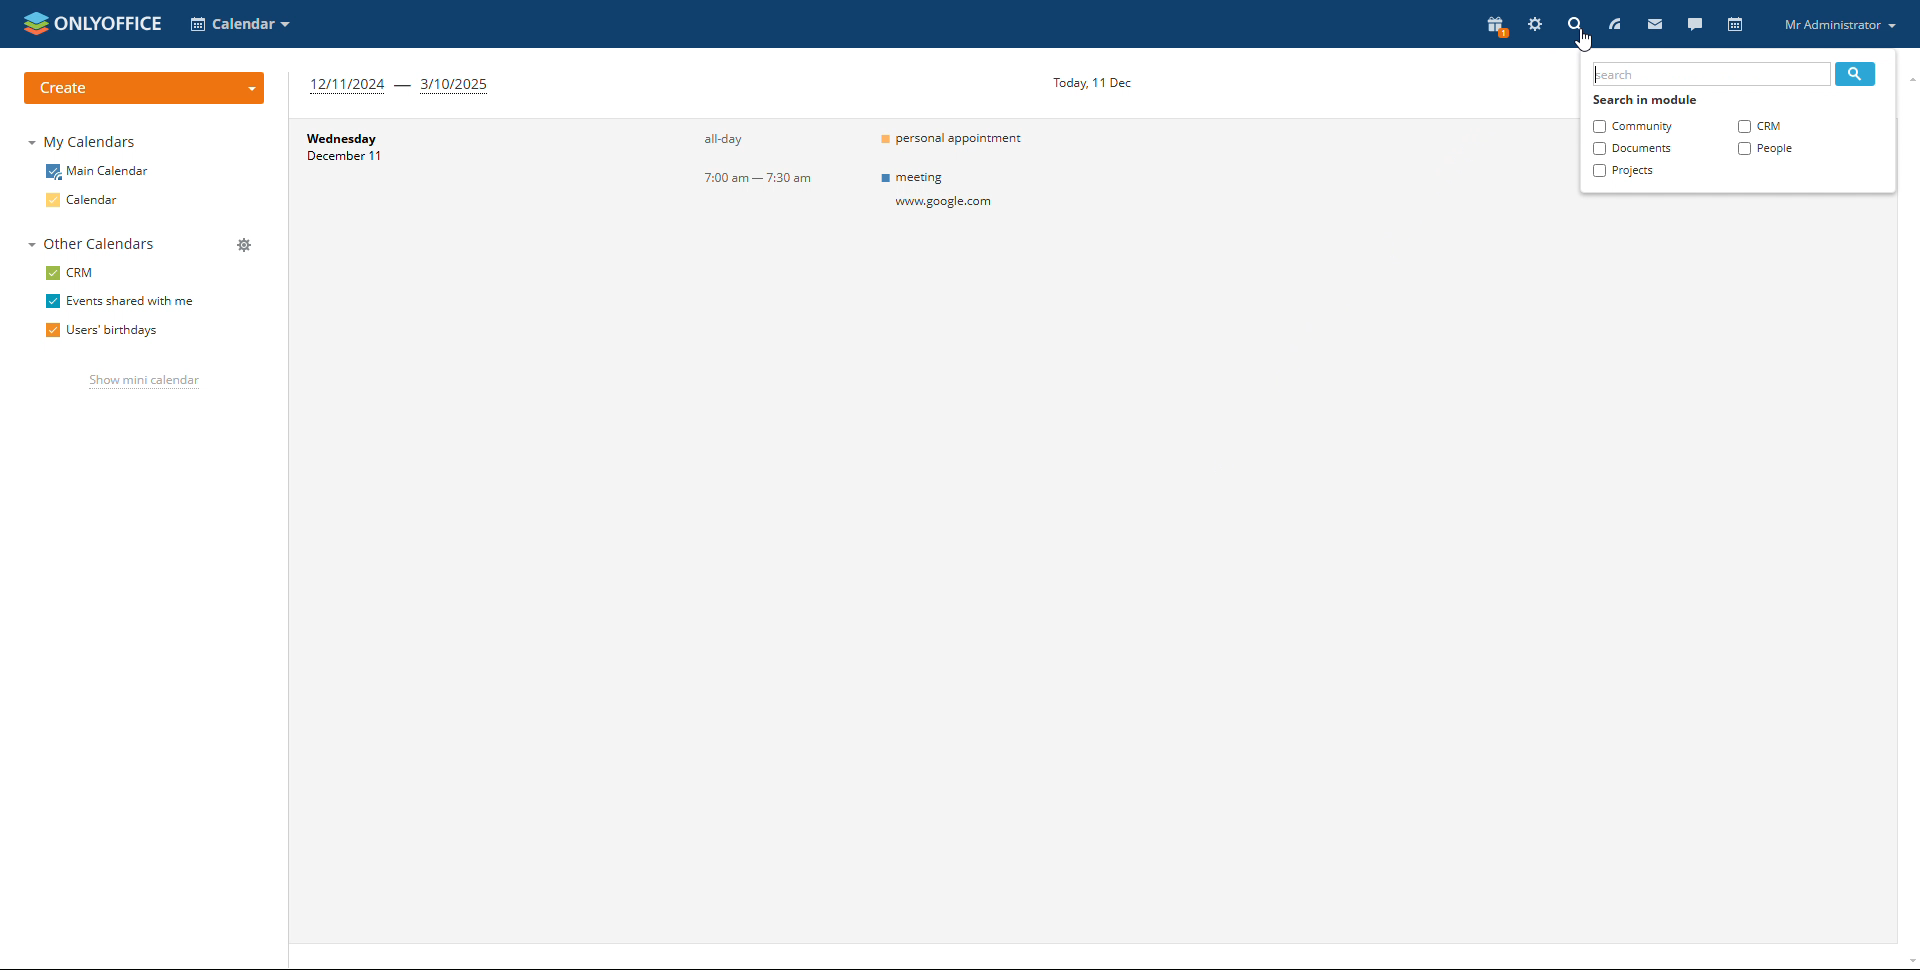 The height and width of the screenshot is (970, 1920). I want to click on all-day7:00 am — 7:30 am, so click(721, 195).